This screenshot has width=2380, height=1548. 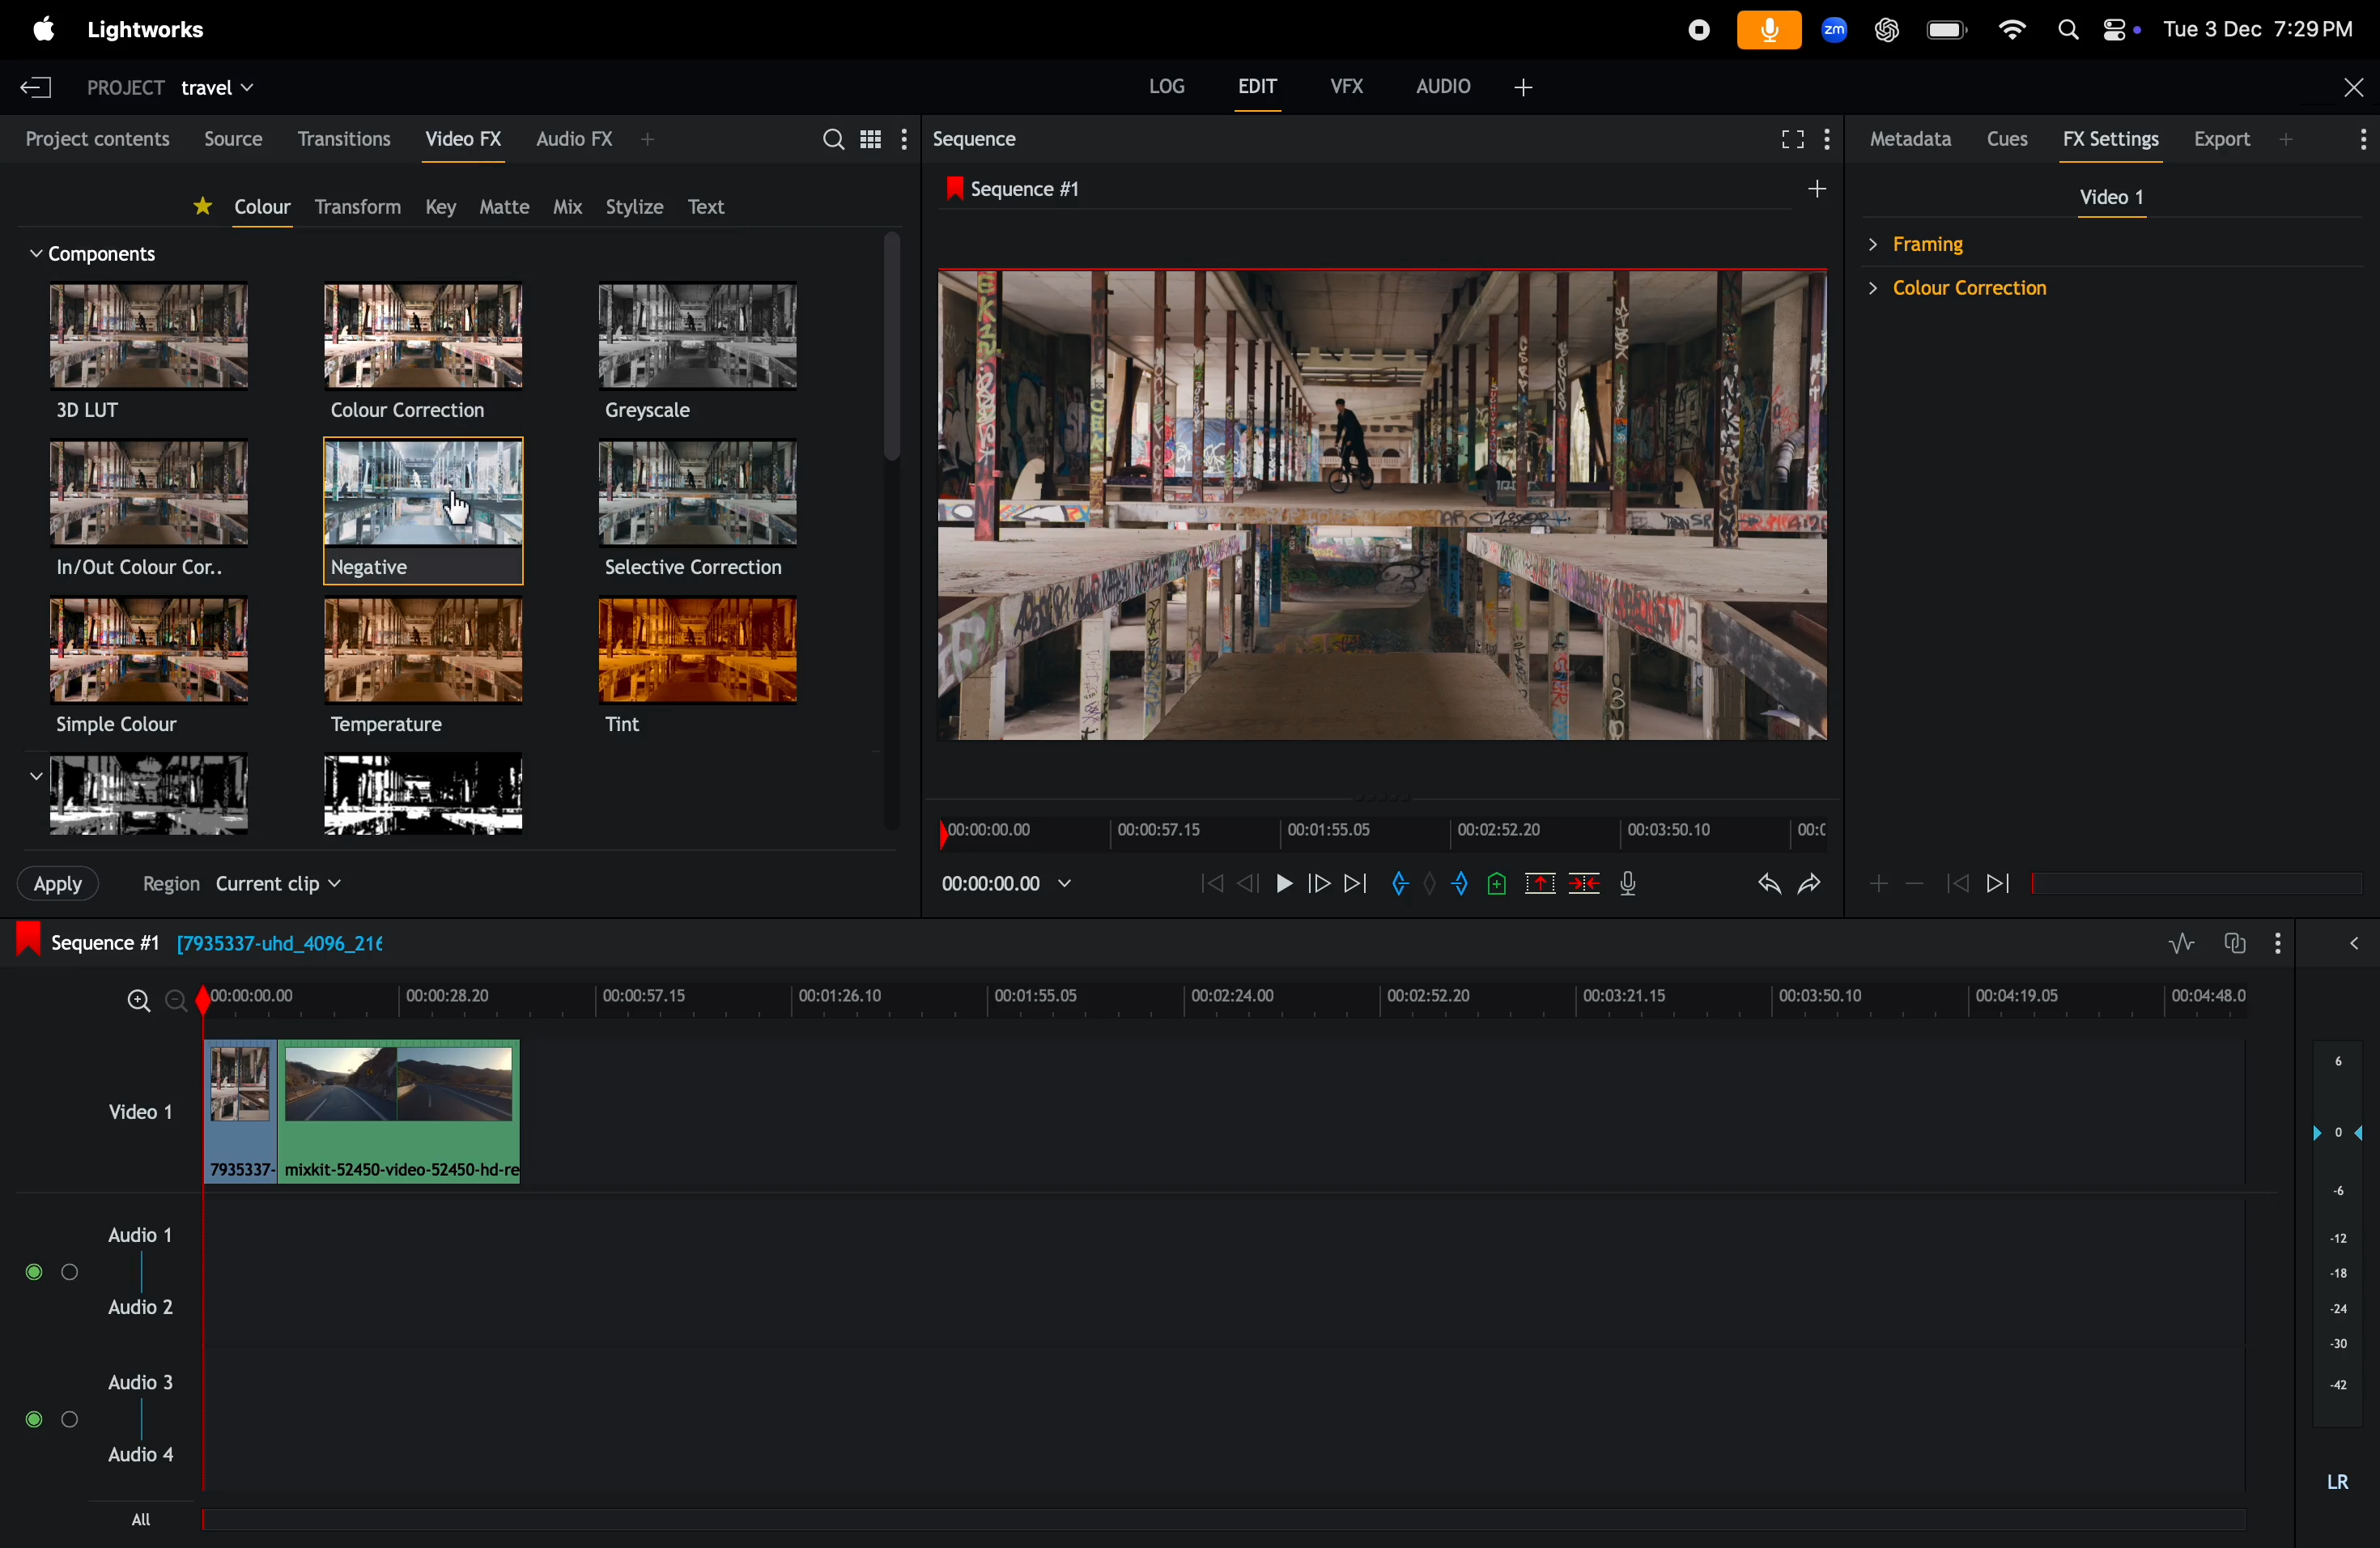 What do you see at coordinates (230, 85) in the screenshot?
I see `travel` at bounding box center [230, 85].